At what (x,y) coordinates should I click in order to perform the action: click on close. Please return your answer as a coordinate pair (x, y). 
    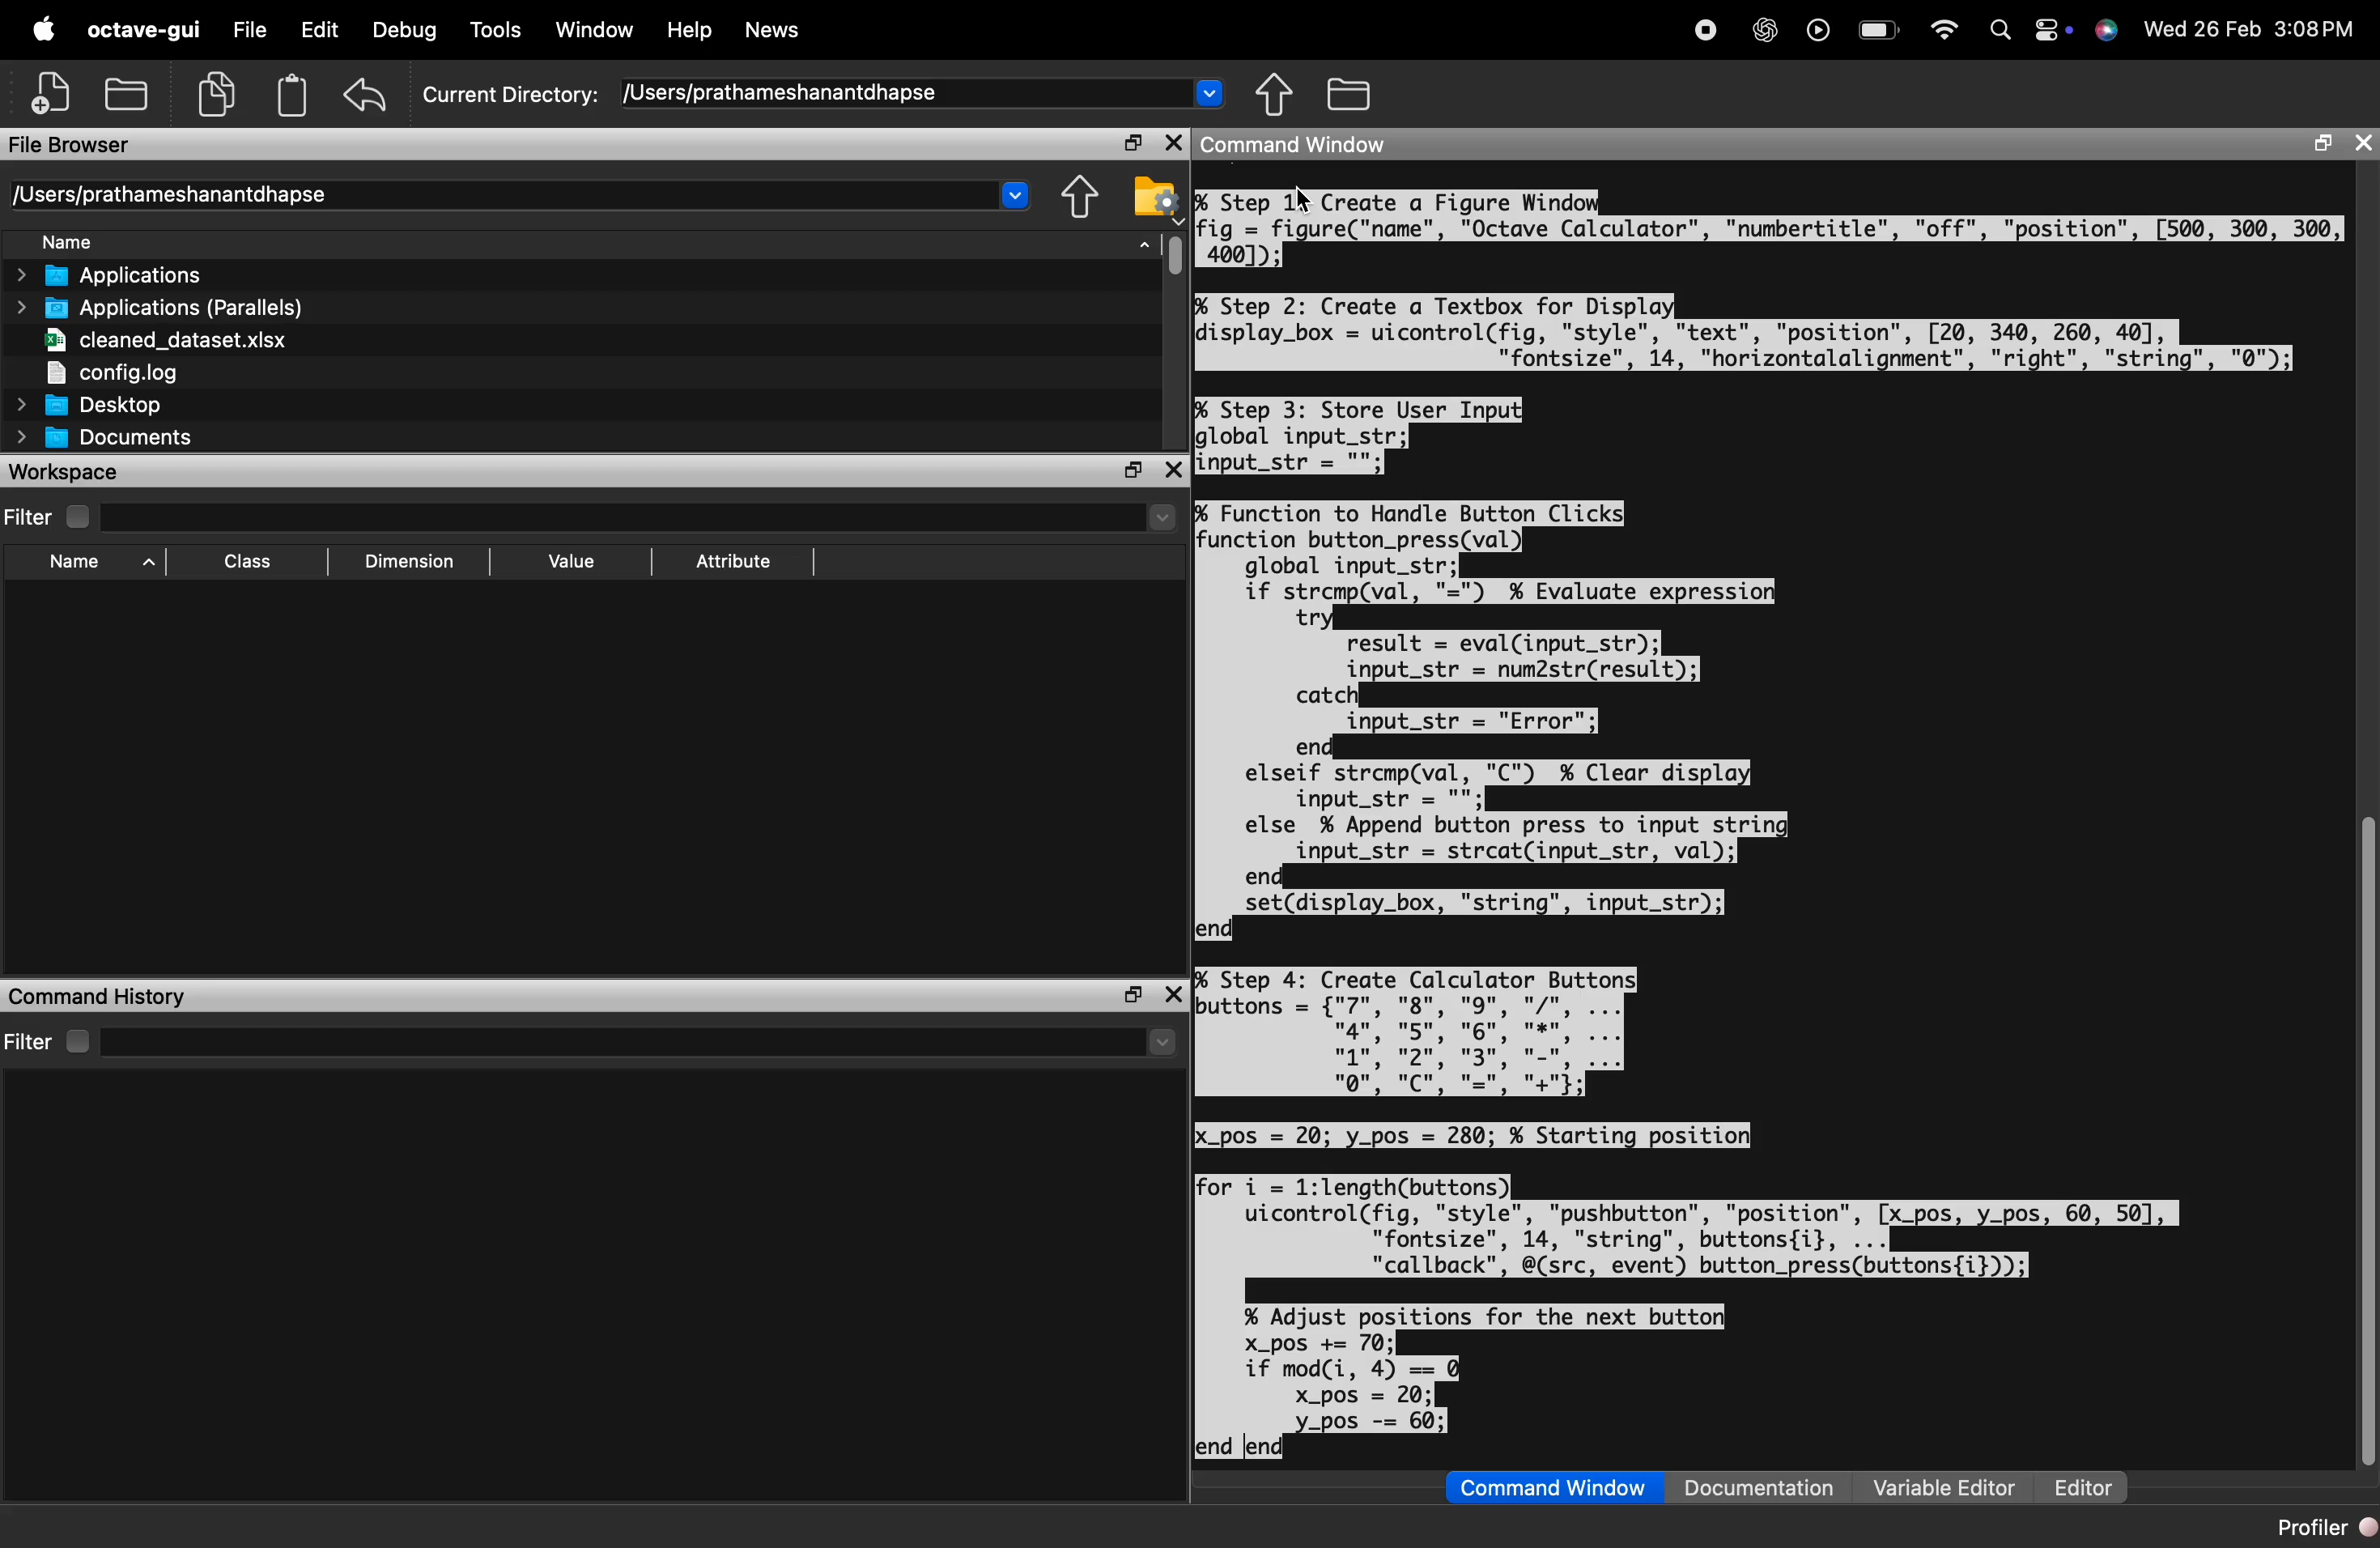
    Looking at the image, I should click on (1131, 995).